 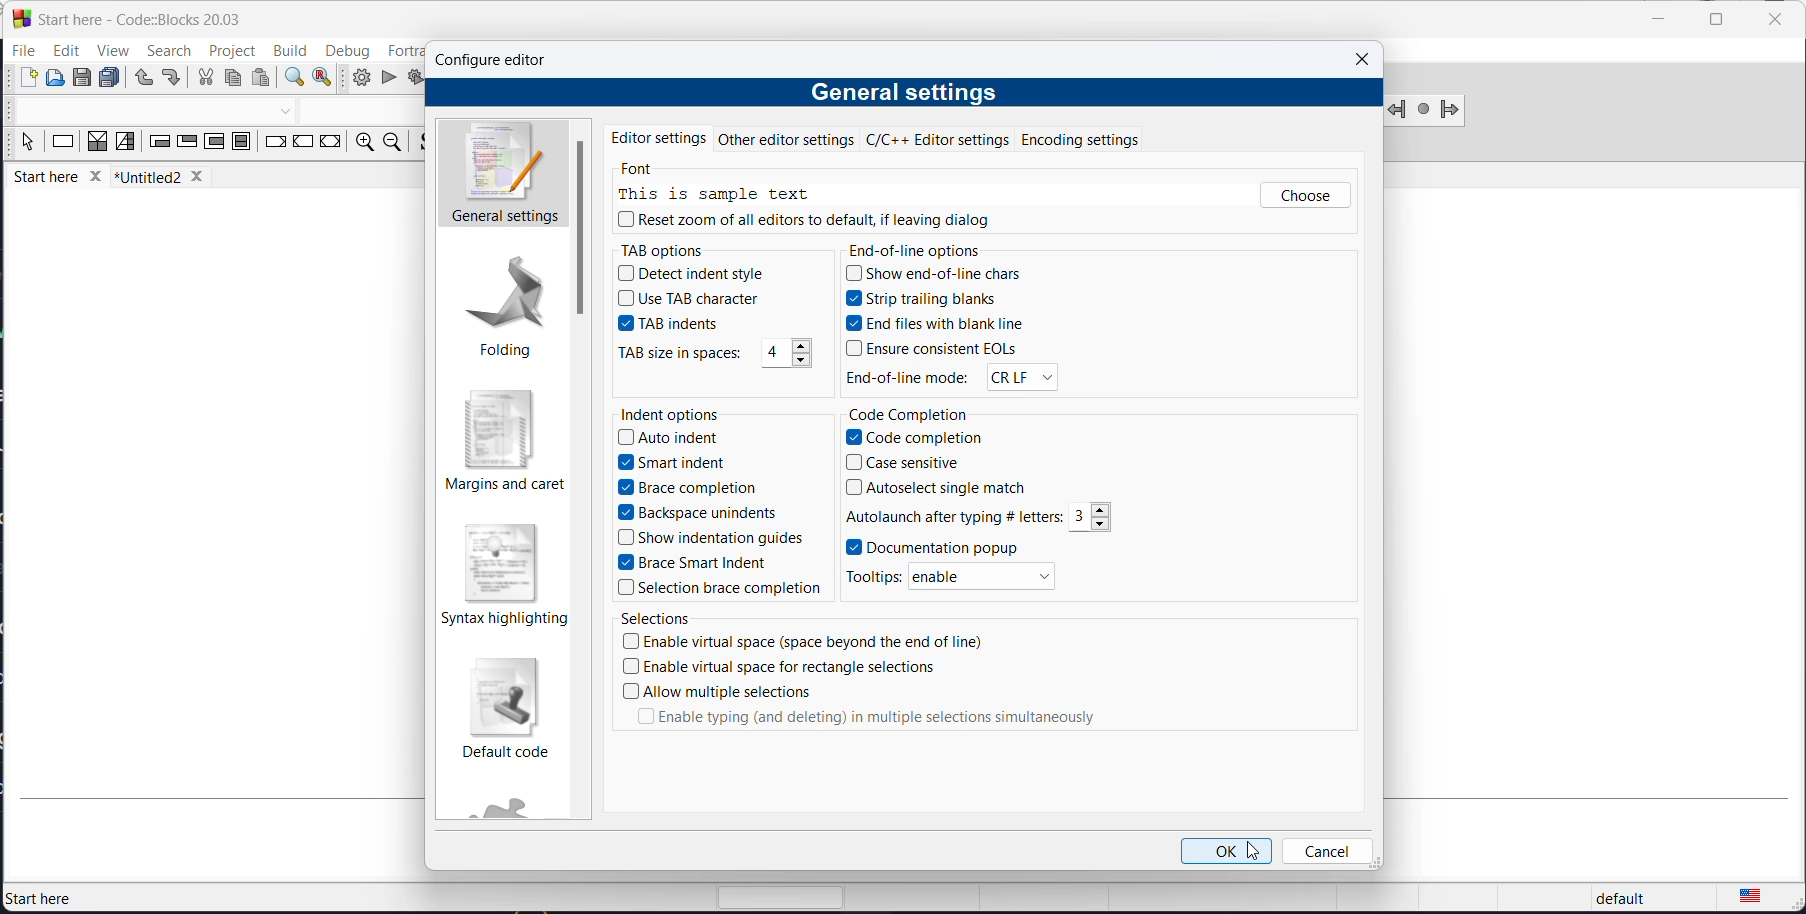 I want to click on maximize, so click(x=1714, y=20).